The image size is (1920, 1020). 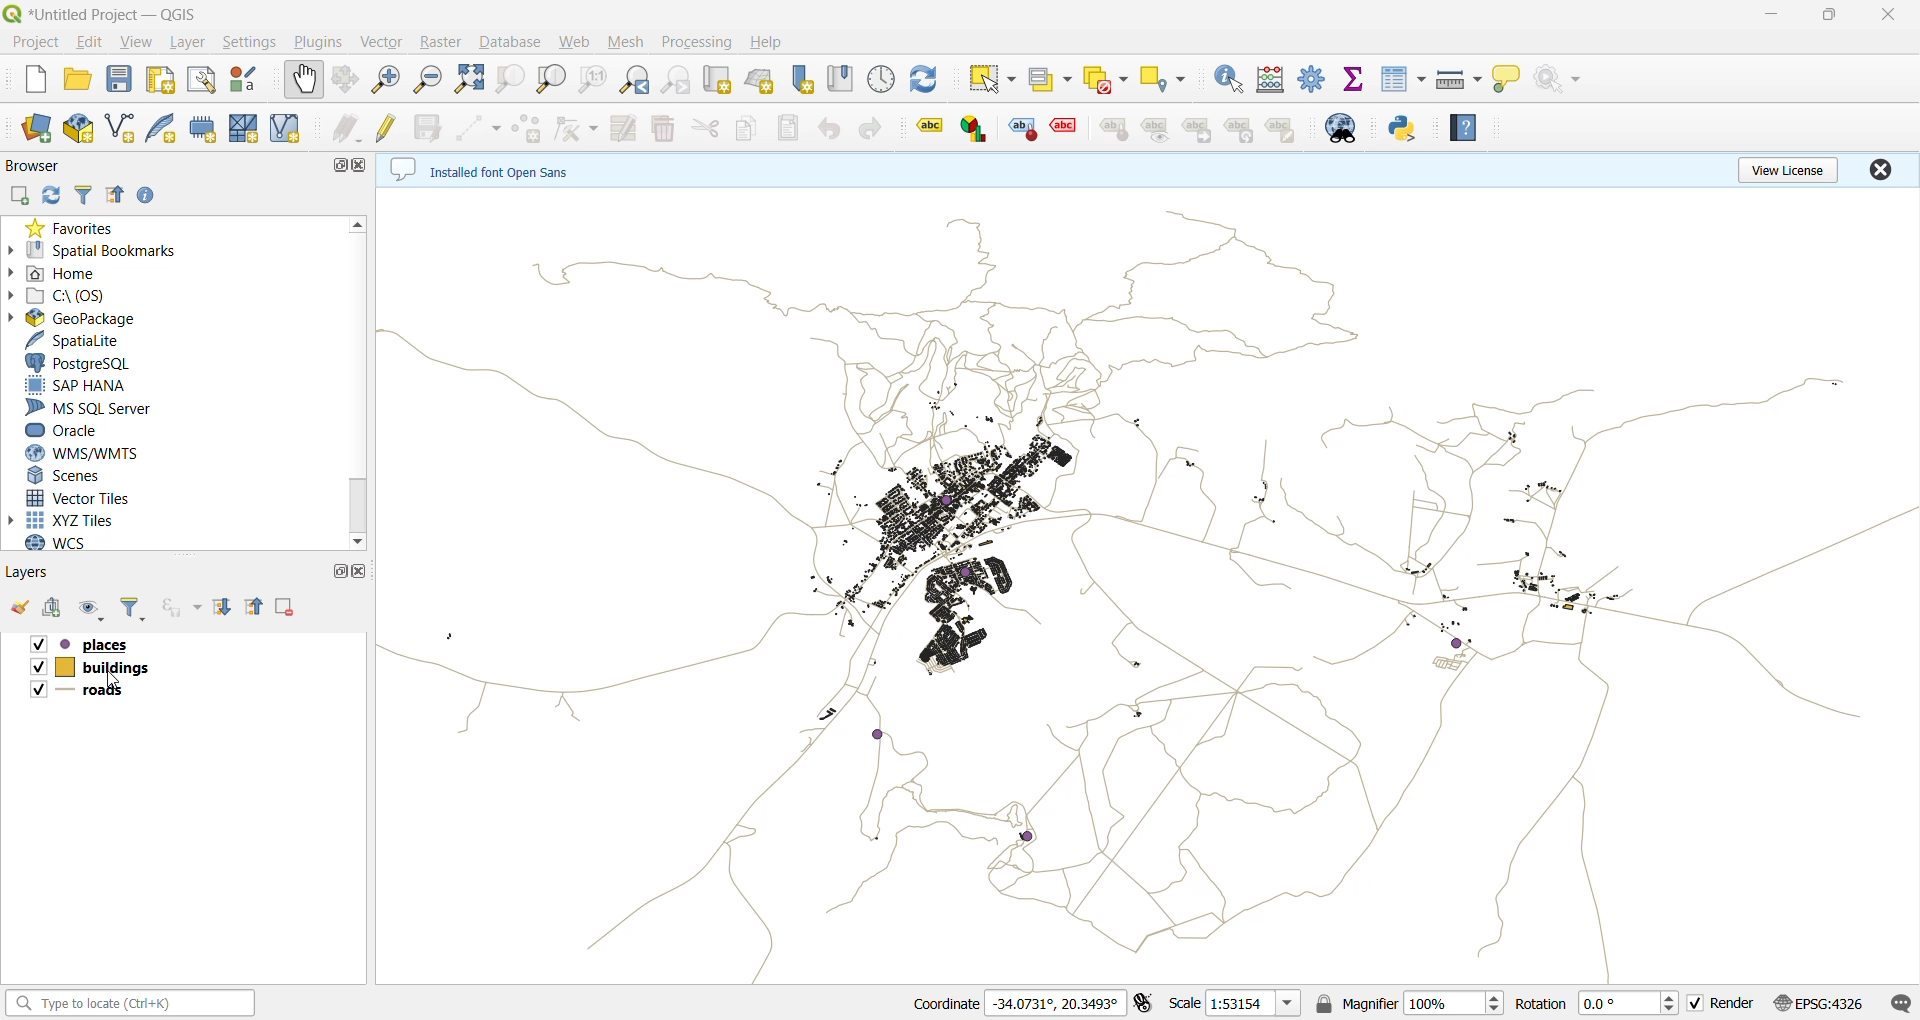 I want to click on new 3d map, so click(x=761, y=80).